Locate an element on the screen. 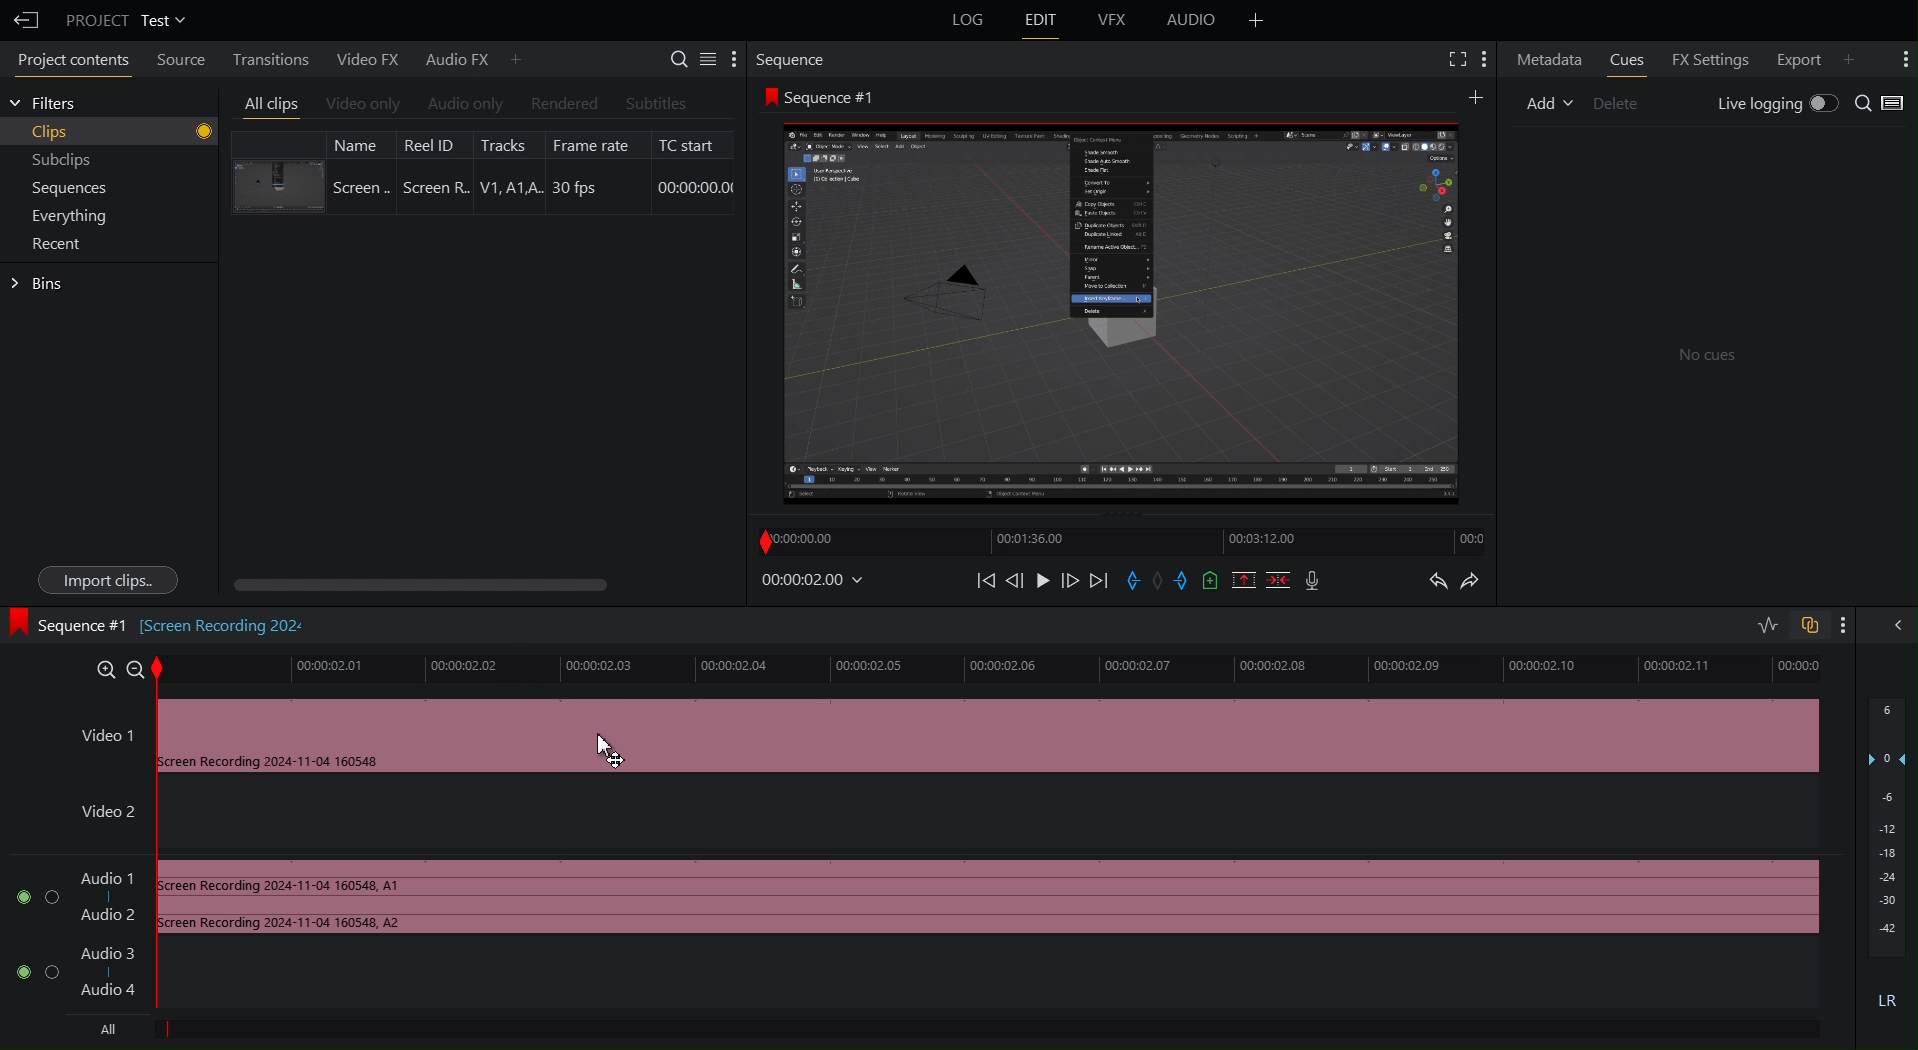 This screenshot has height=1050, width=1918. Project Contents is located at coordinates (72, 59).